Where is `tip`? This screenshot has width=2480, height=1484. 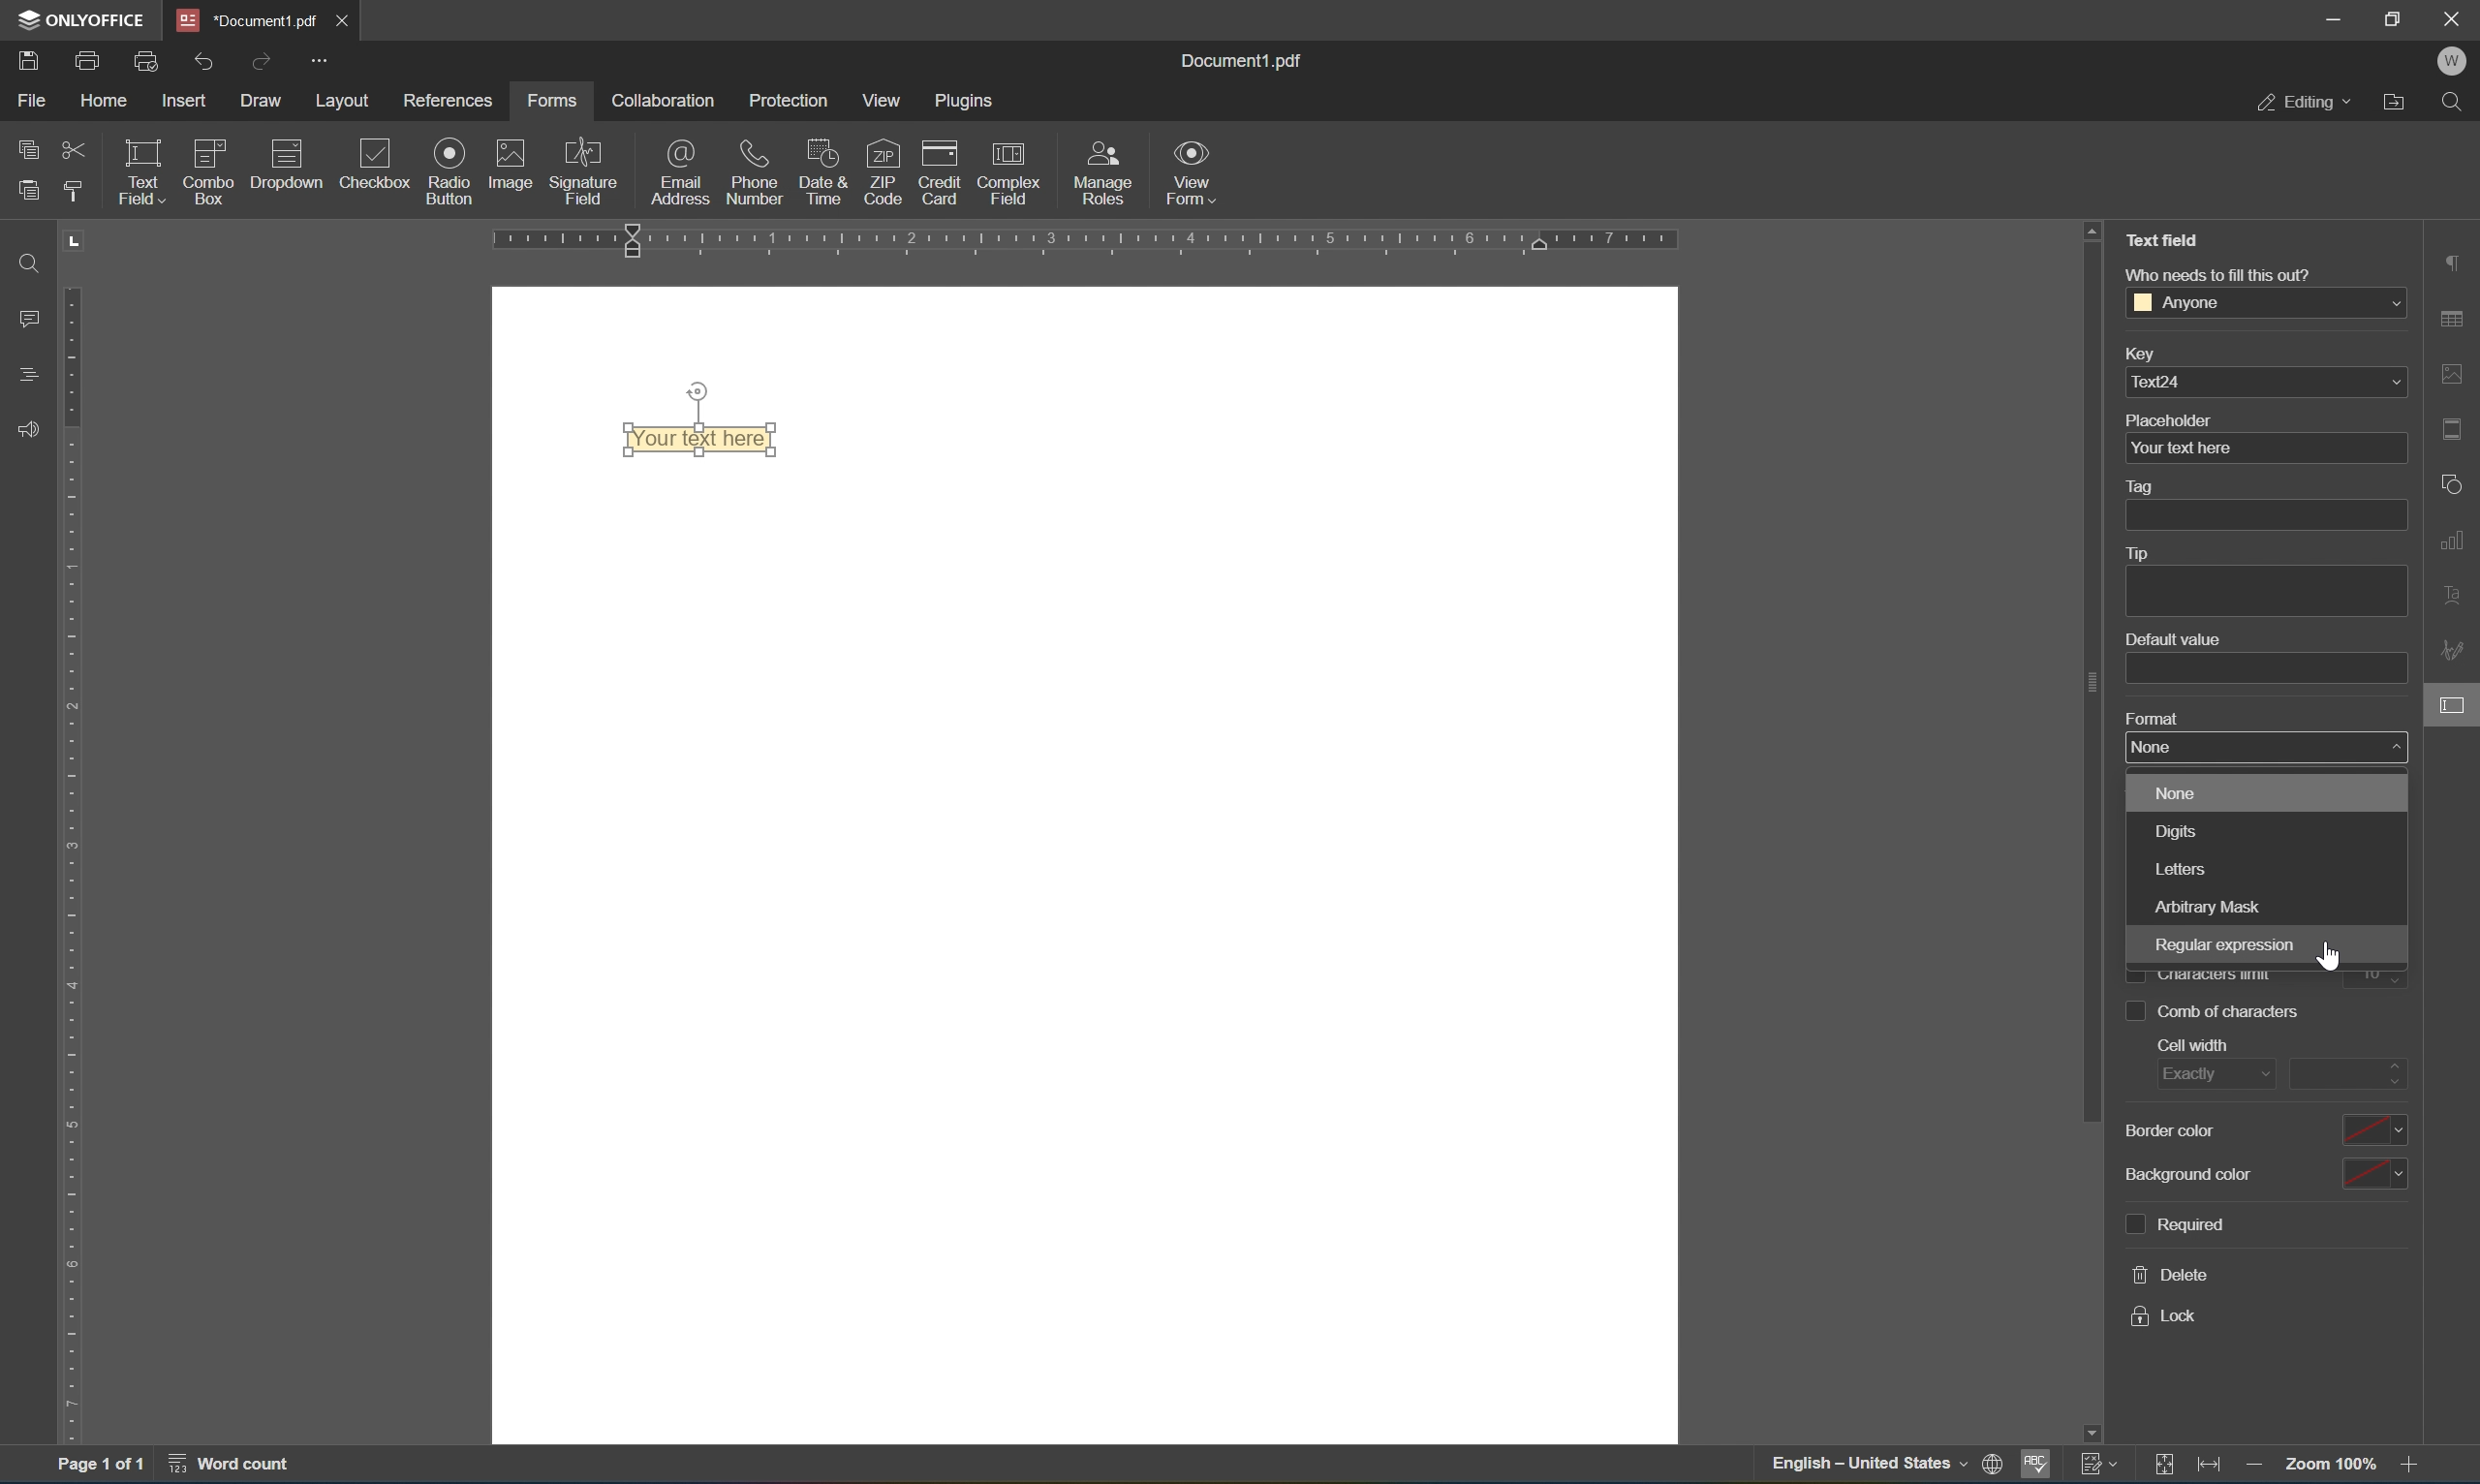
tip is located at coordinates (2135, 553).